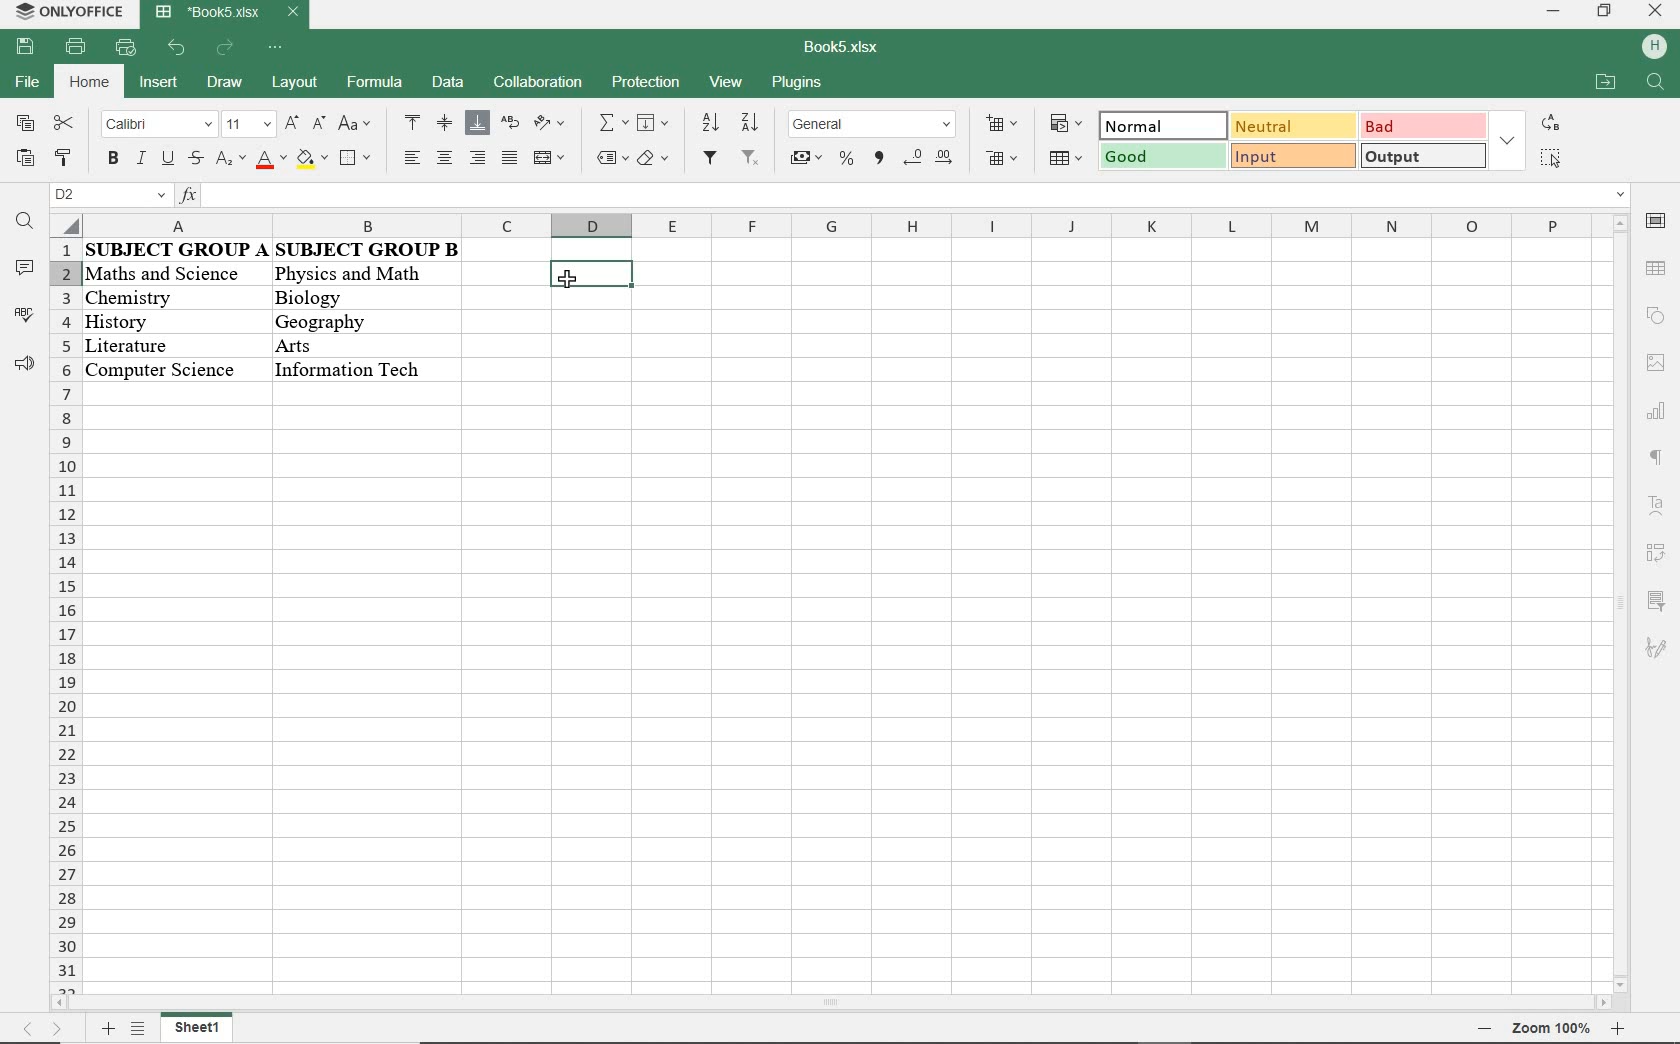 The image size is (1680, 1044). What do you see at coordinates (806, 160) in the screenshot?
I see `accounting style` at bounding box center [806, 160].